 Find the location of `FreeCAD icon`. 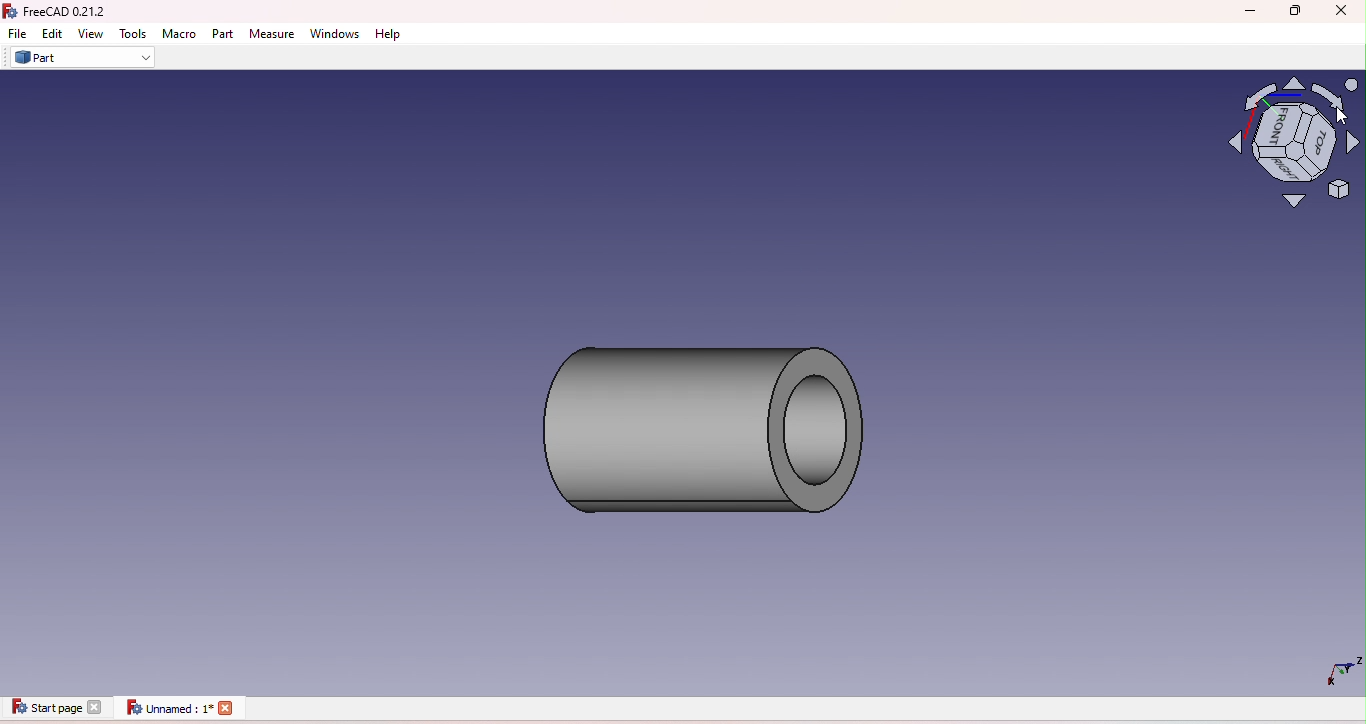

FreeCAD icon is located at coordinates (64, 12).